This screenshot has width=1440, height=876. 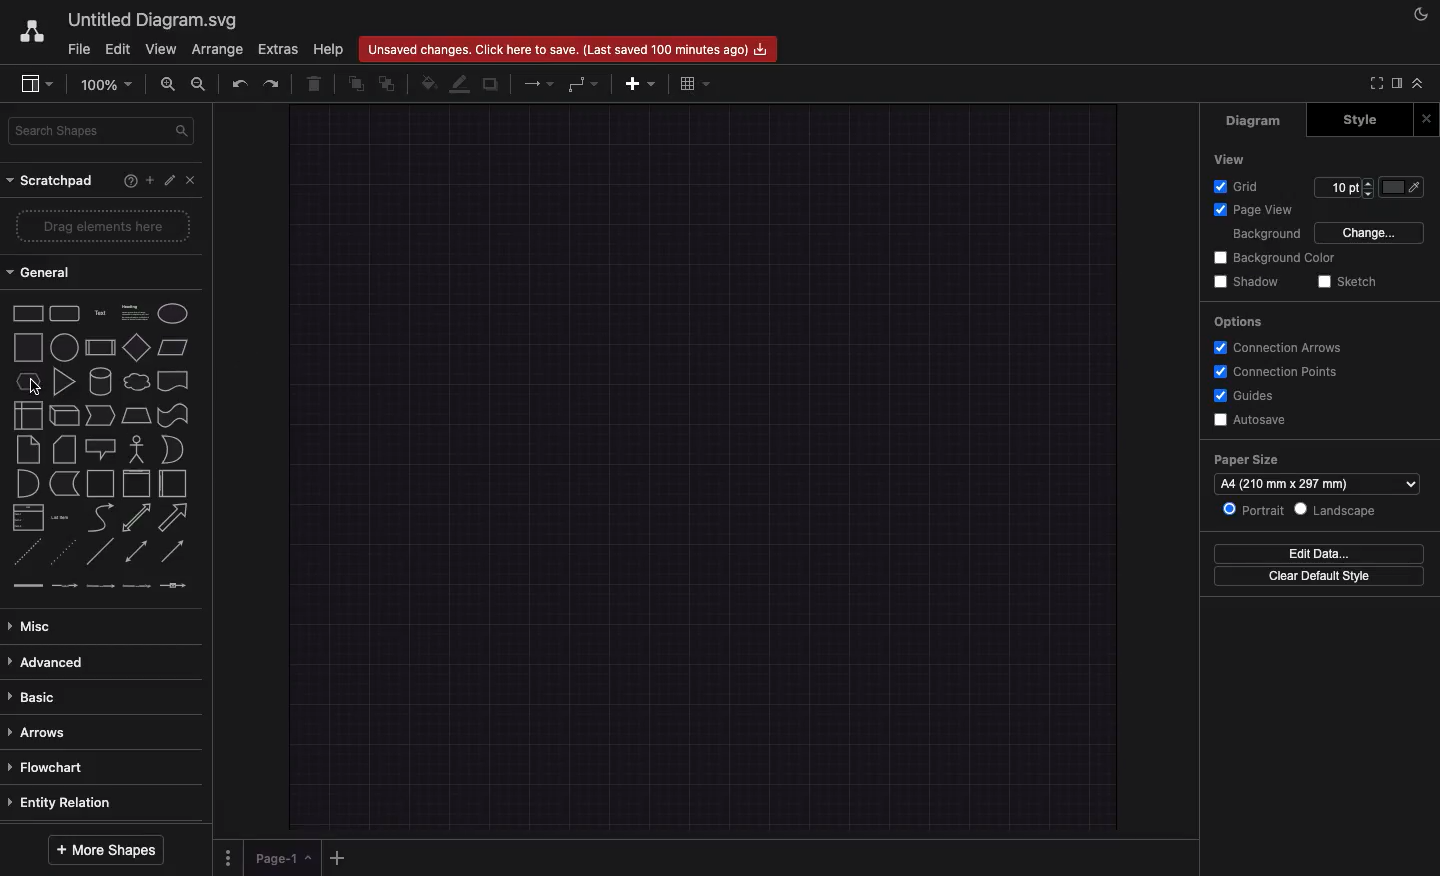 What do you see at coordinates (162, 50) in the screenshot?
I see `View` at bounding box center [162, 50].